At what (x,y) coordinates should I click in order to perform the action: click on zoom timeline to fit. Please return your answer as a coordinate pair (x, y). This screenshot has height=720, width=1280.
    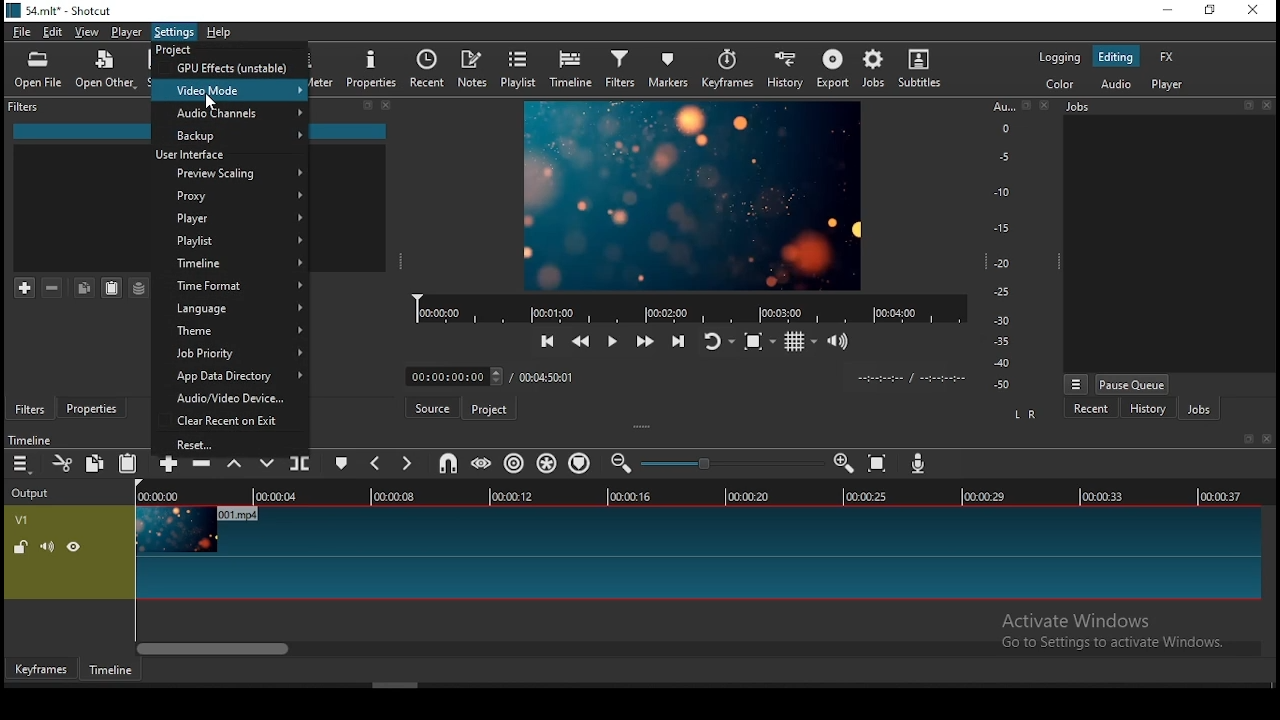
    Looking at the image, I should click on (880, 463).